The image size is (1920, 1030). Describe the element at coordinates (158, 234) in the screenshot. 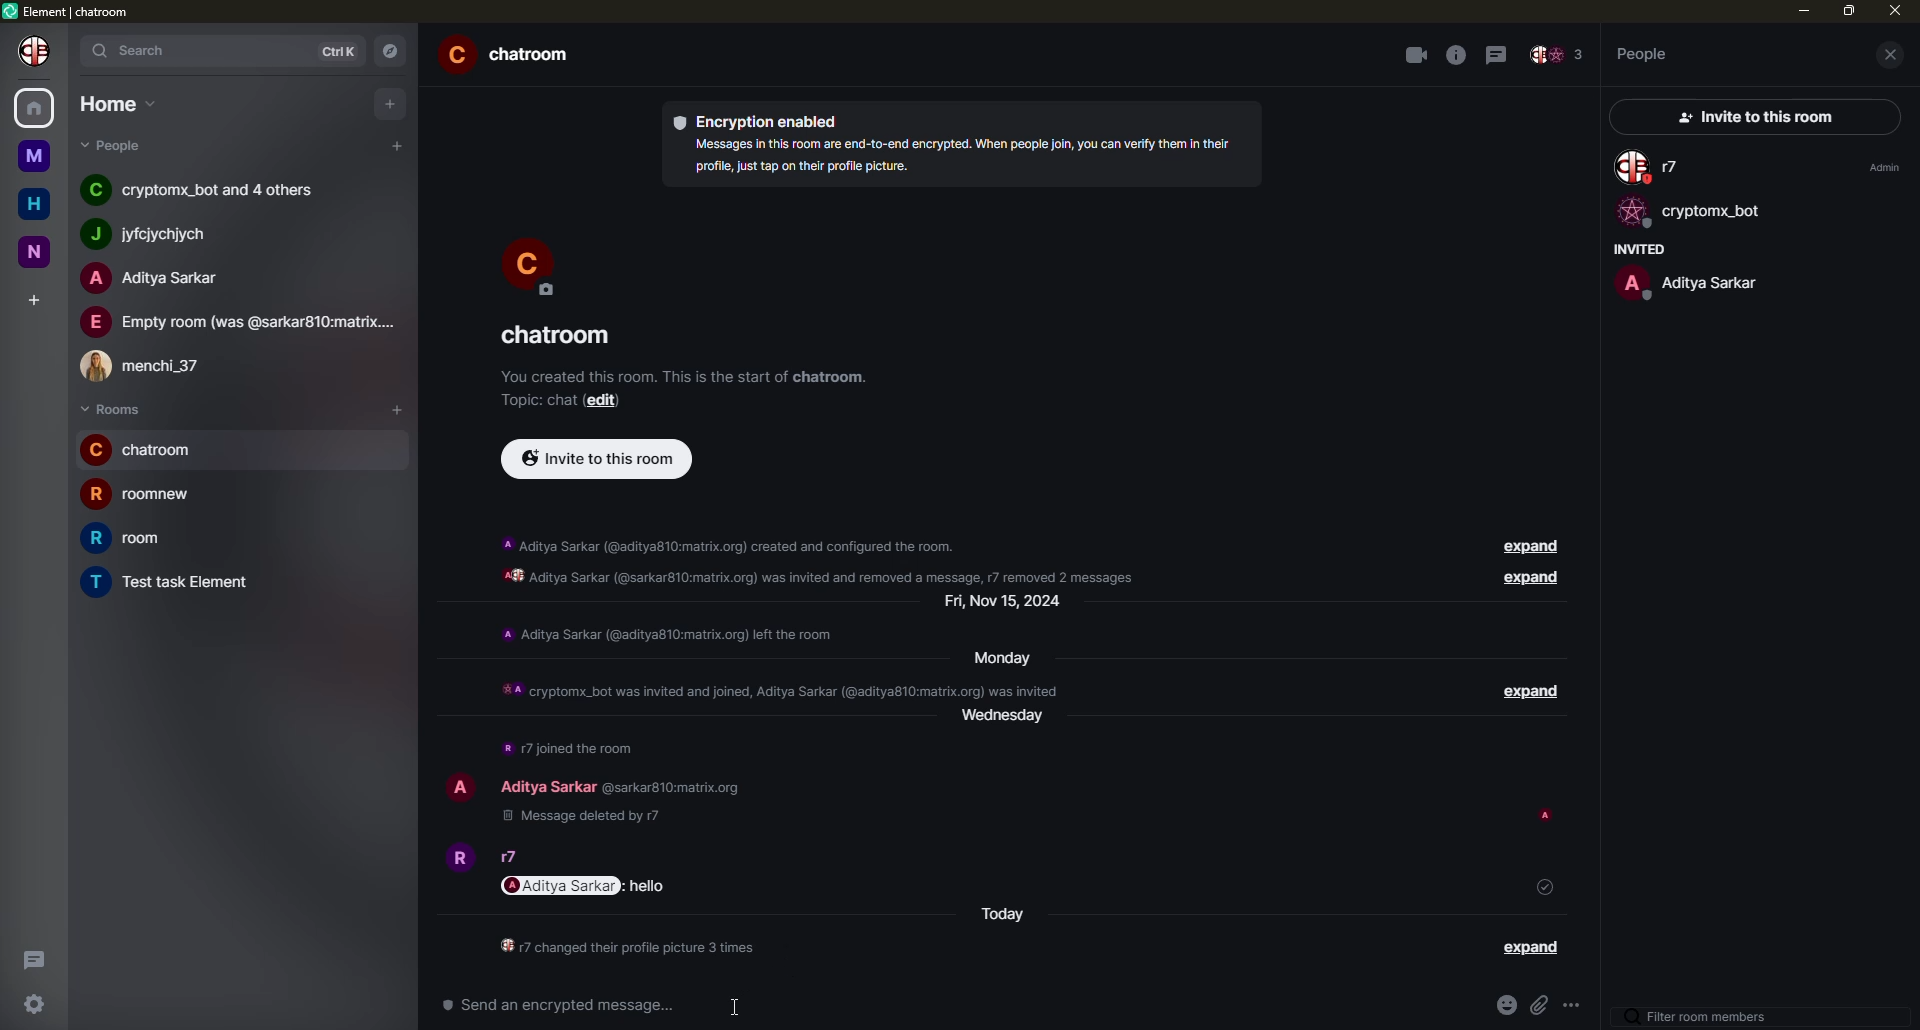

I see `people` at that location.